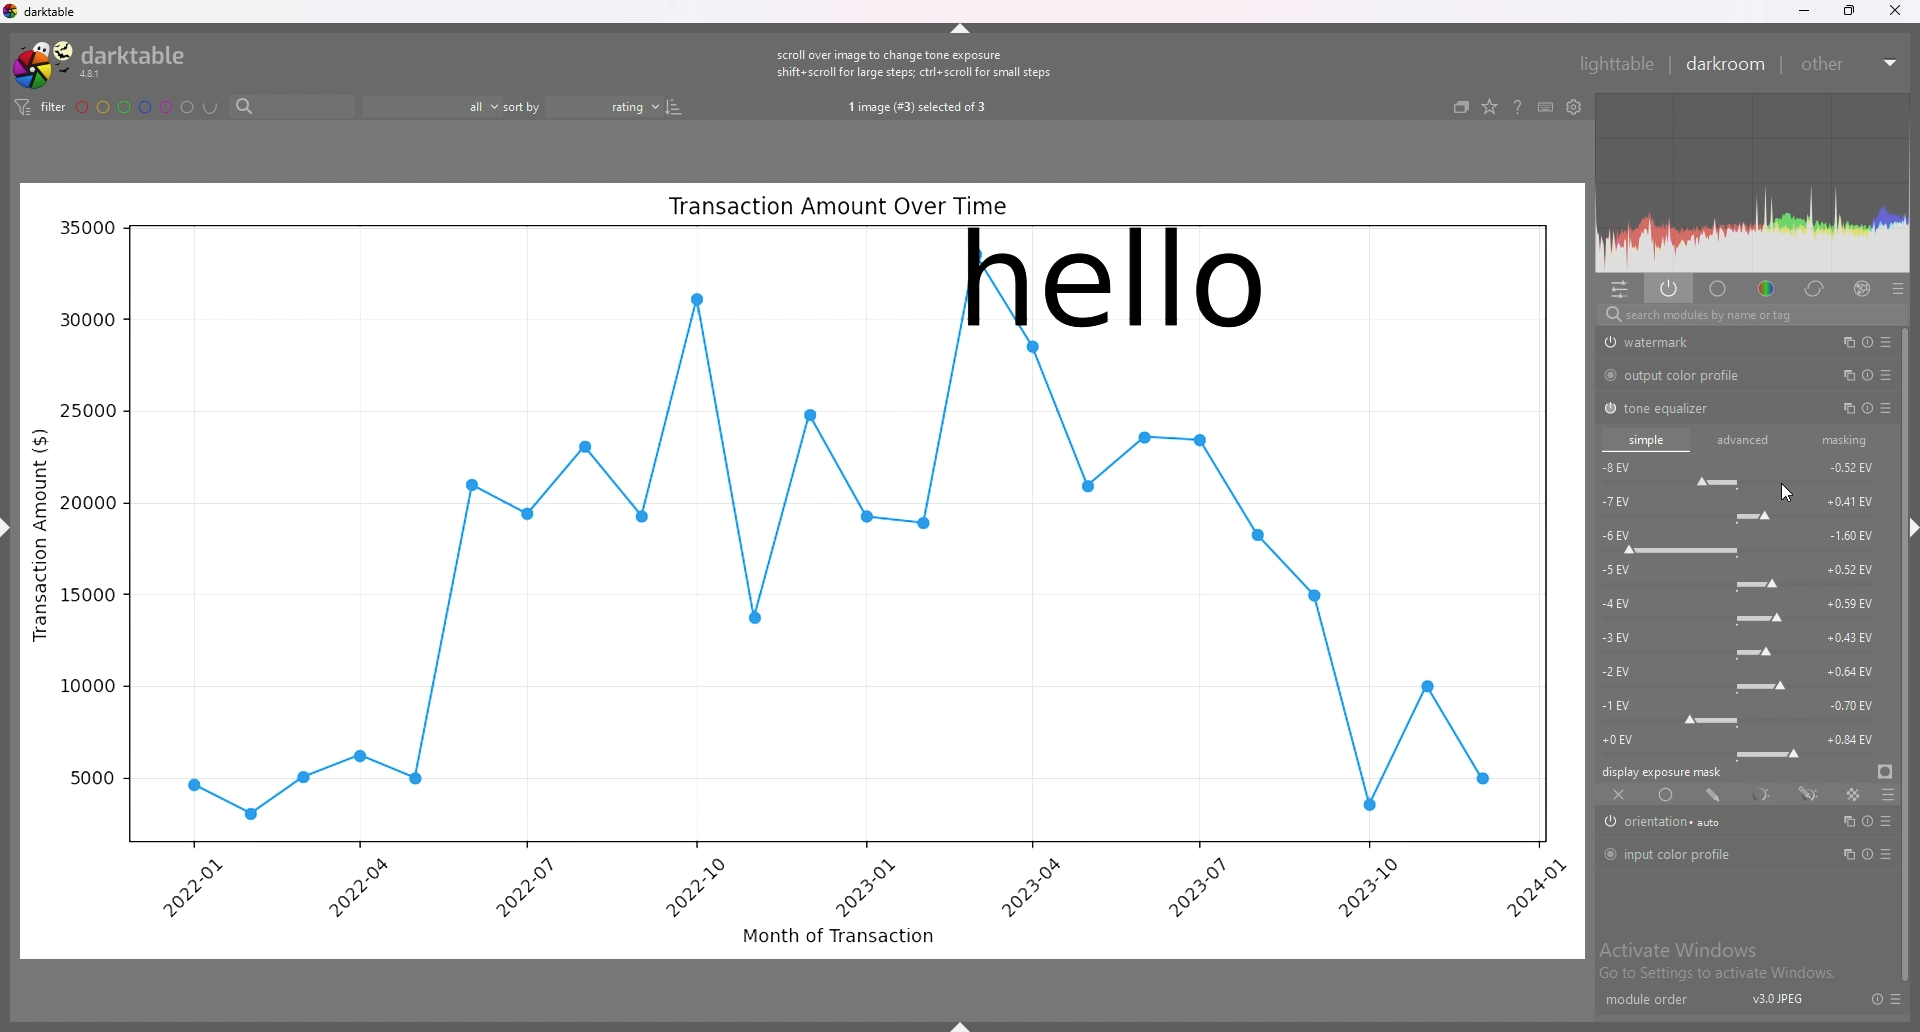  What do you see at coordinates (357, 887) in the screenshot?
I see `2022-04` at bounding box center [357, 887].